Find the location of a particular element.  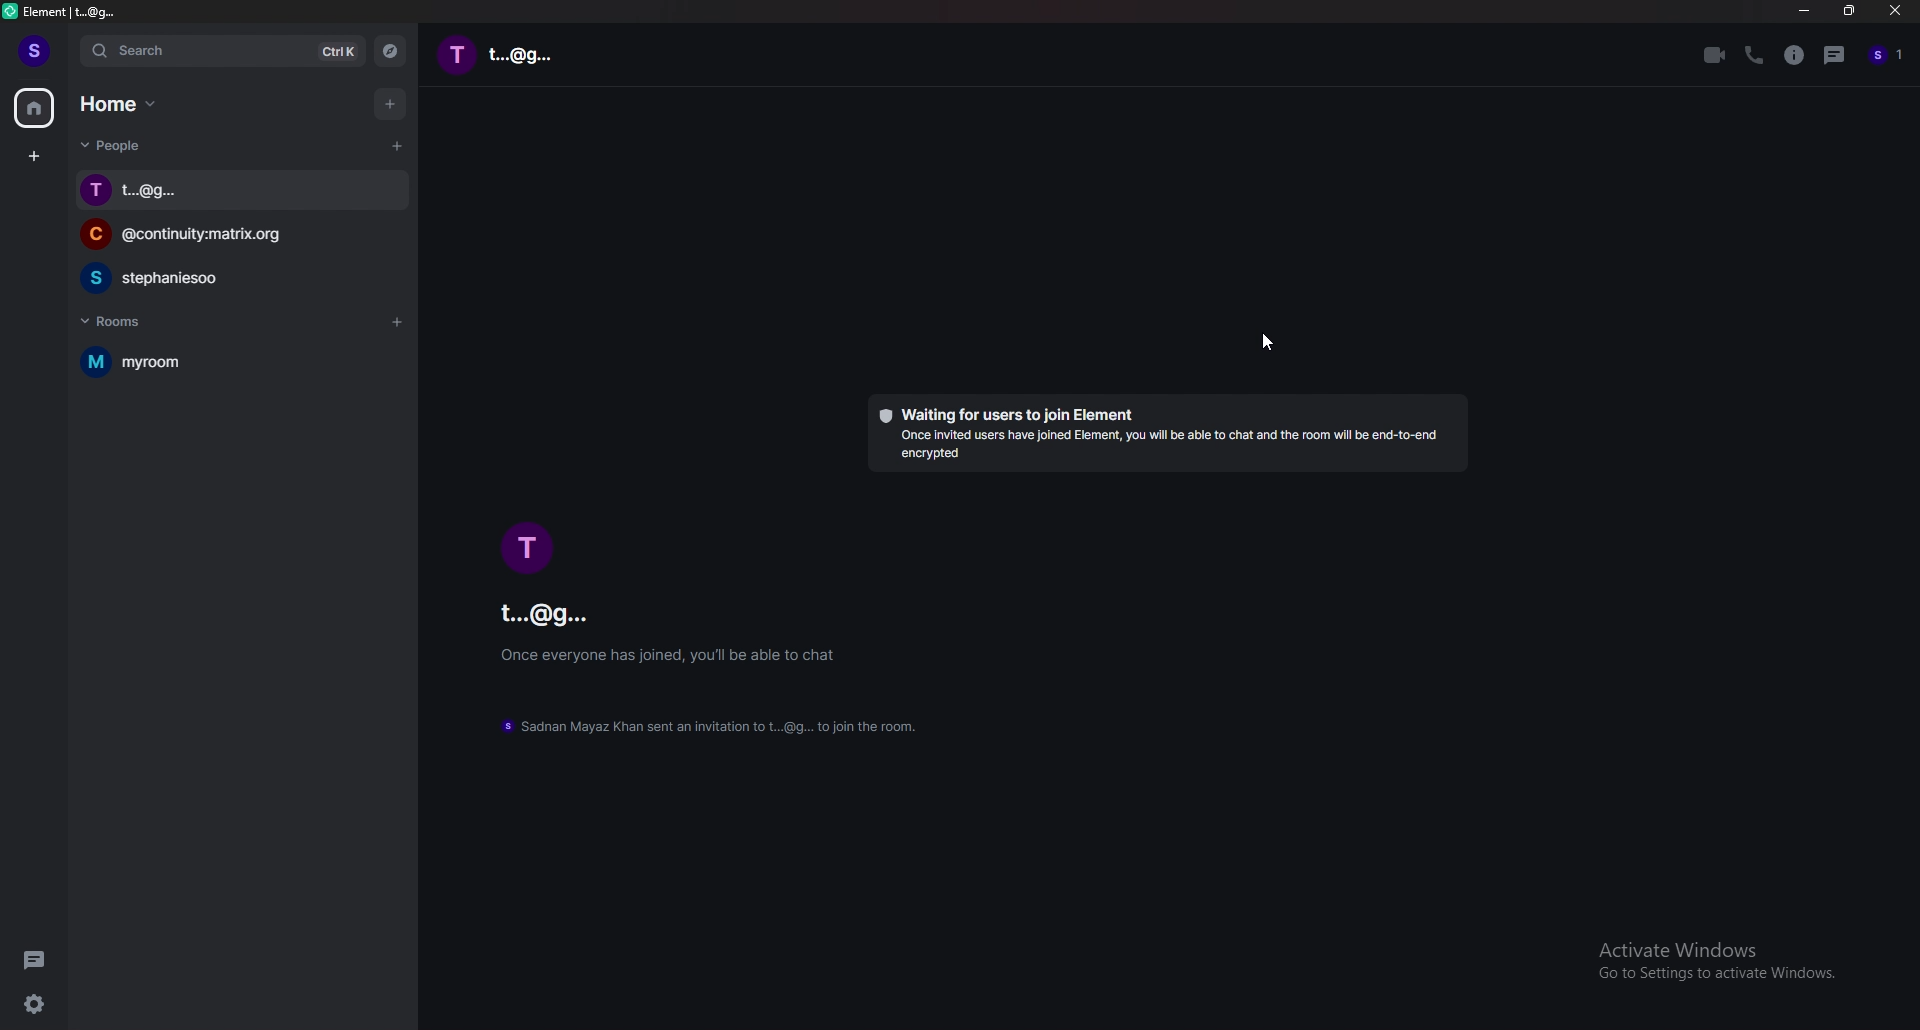

chat is located at coordinates (560, 56).